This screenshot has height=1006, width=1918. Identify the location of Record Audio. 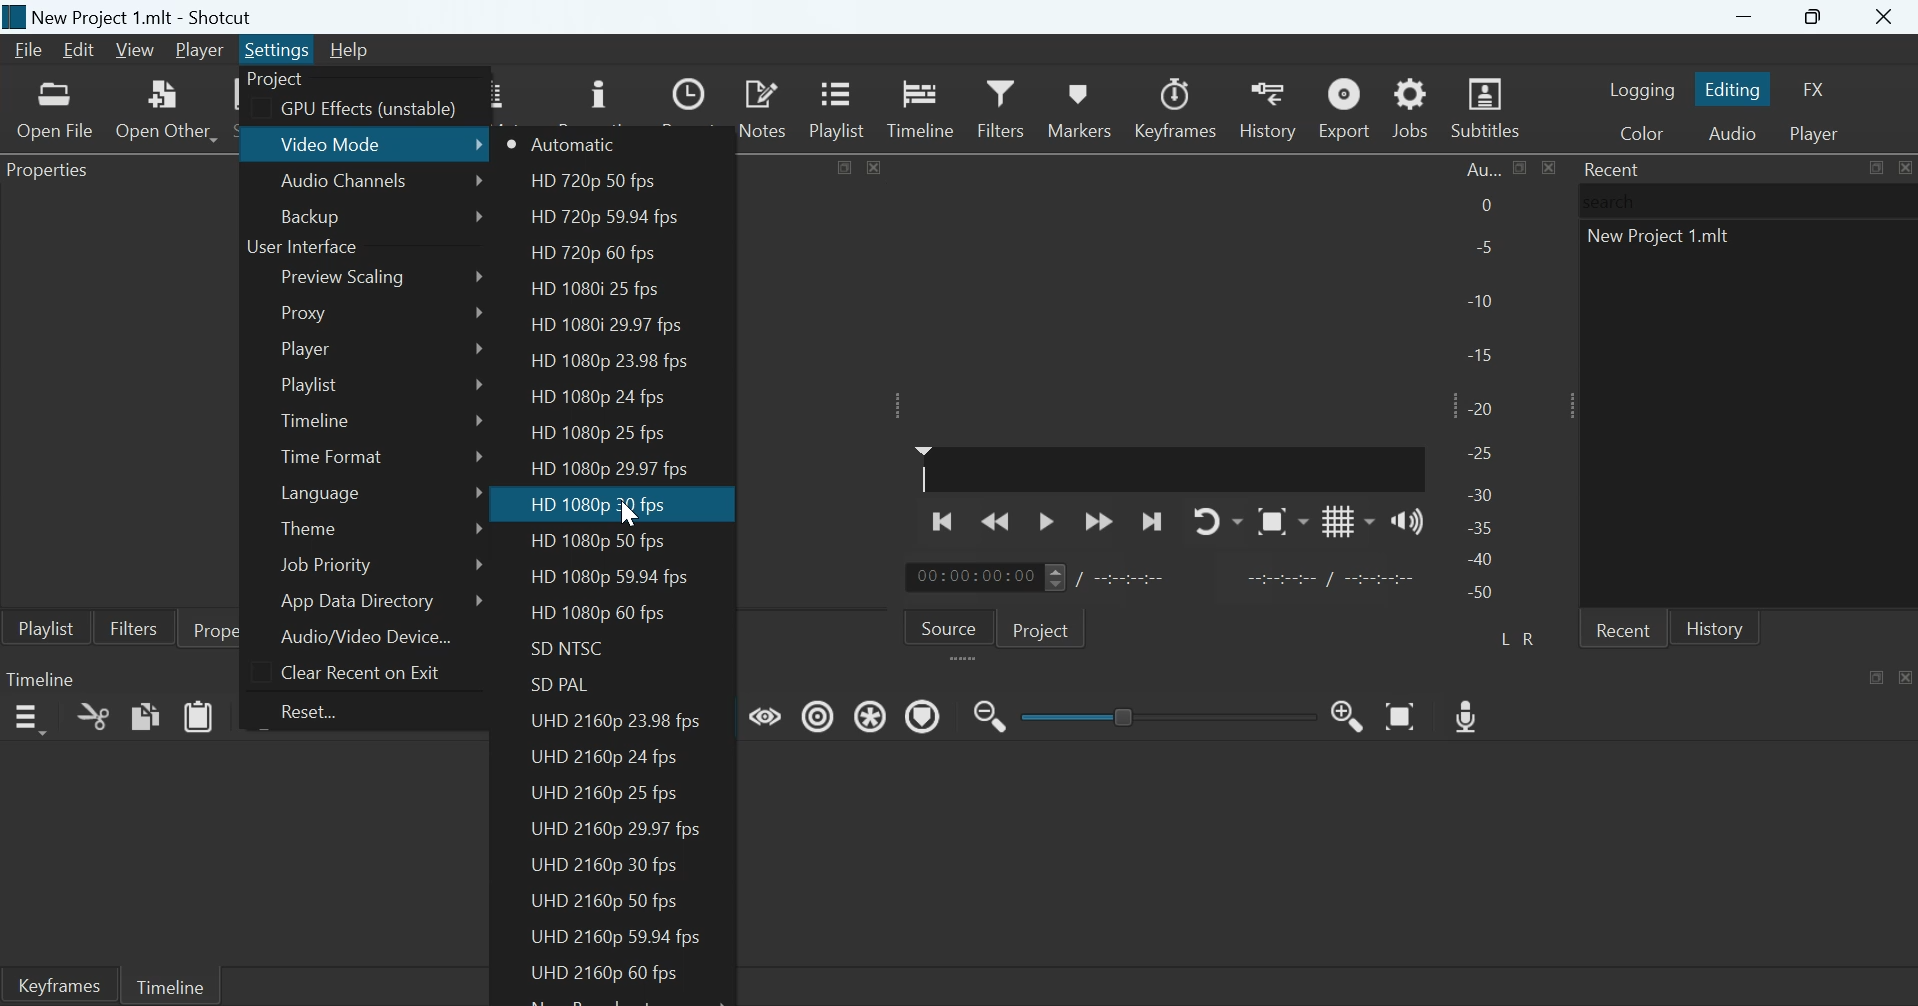
(1469, 714).